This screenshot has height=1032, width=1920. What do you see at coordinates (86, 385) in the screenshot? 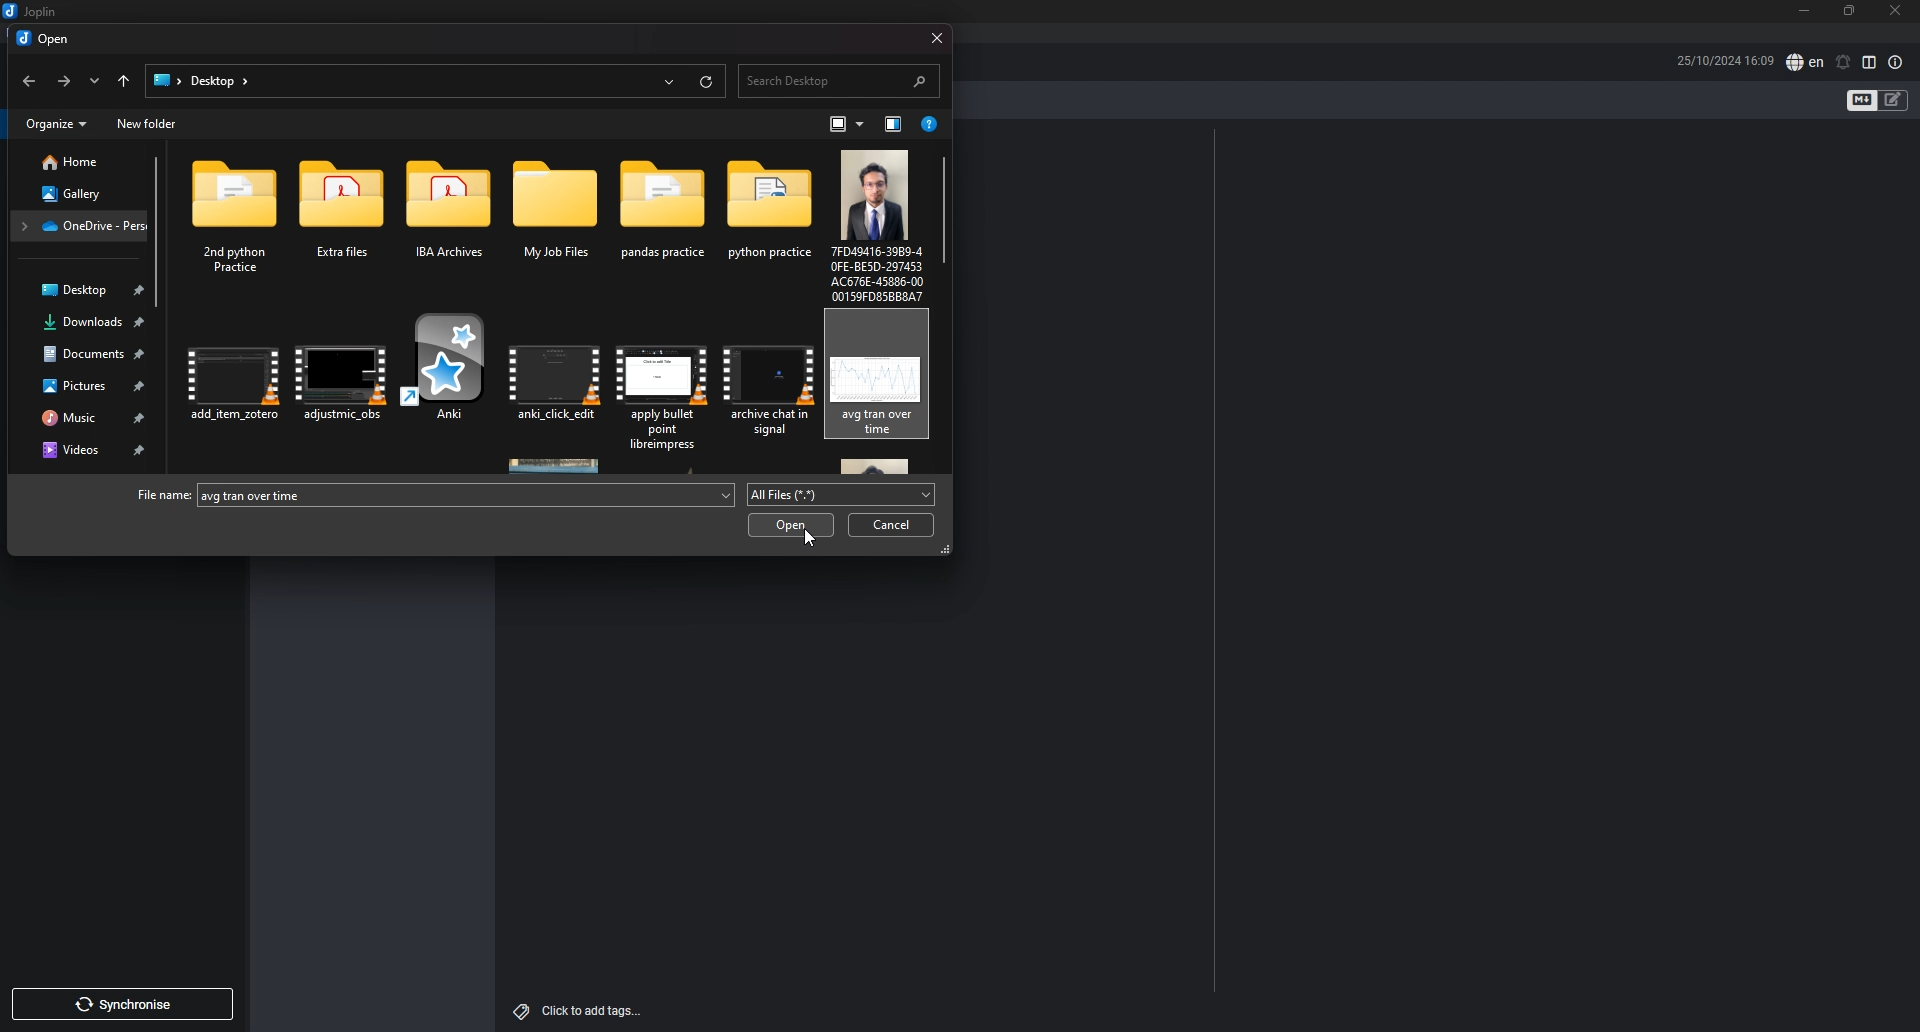
I see `pictures` at bounding box center [86, 385].